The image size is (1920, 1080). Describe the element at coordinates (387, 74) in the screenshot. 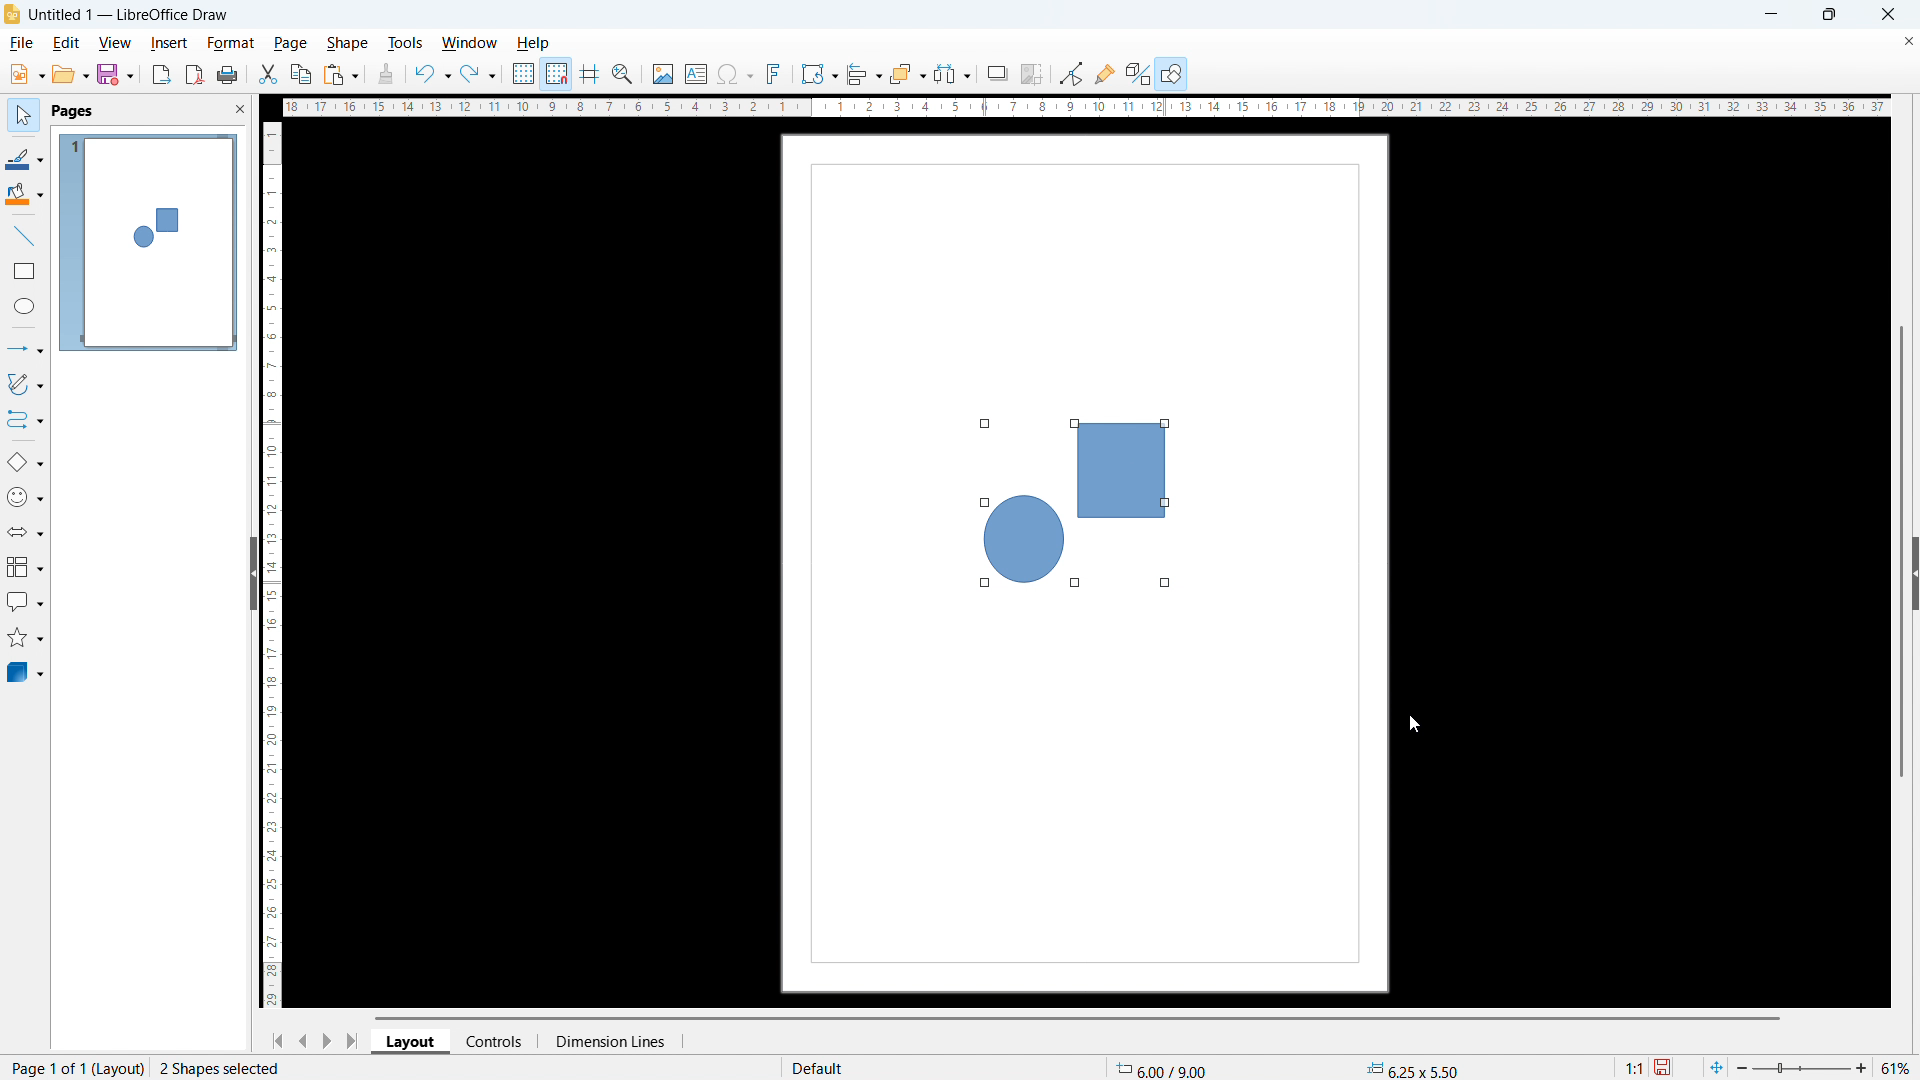

I see `clone formatting` at that location.